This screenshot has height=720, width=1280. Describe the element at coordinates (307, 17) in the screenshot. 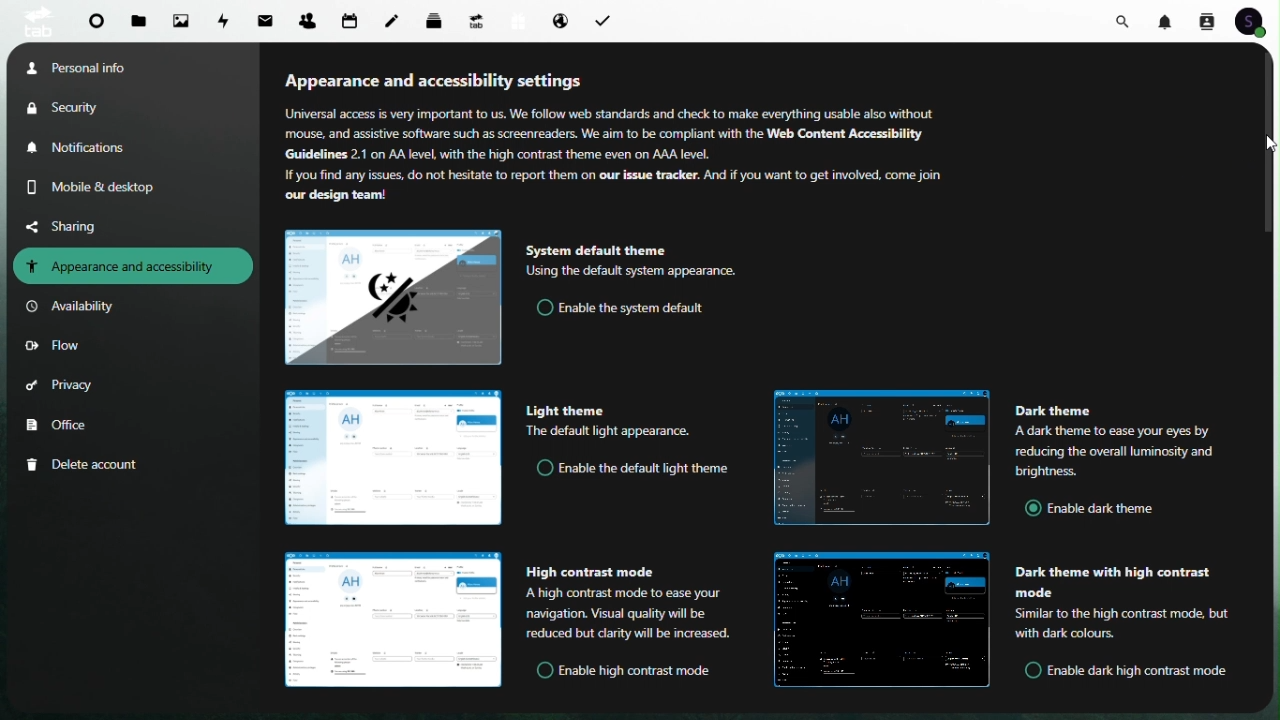

I see `Contacts` at that location.